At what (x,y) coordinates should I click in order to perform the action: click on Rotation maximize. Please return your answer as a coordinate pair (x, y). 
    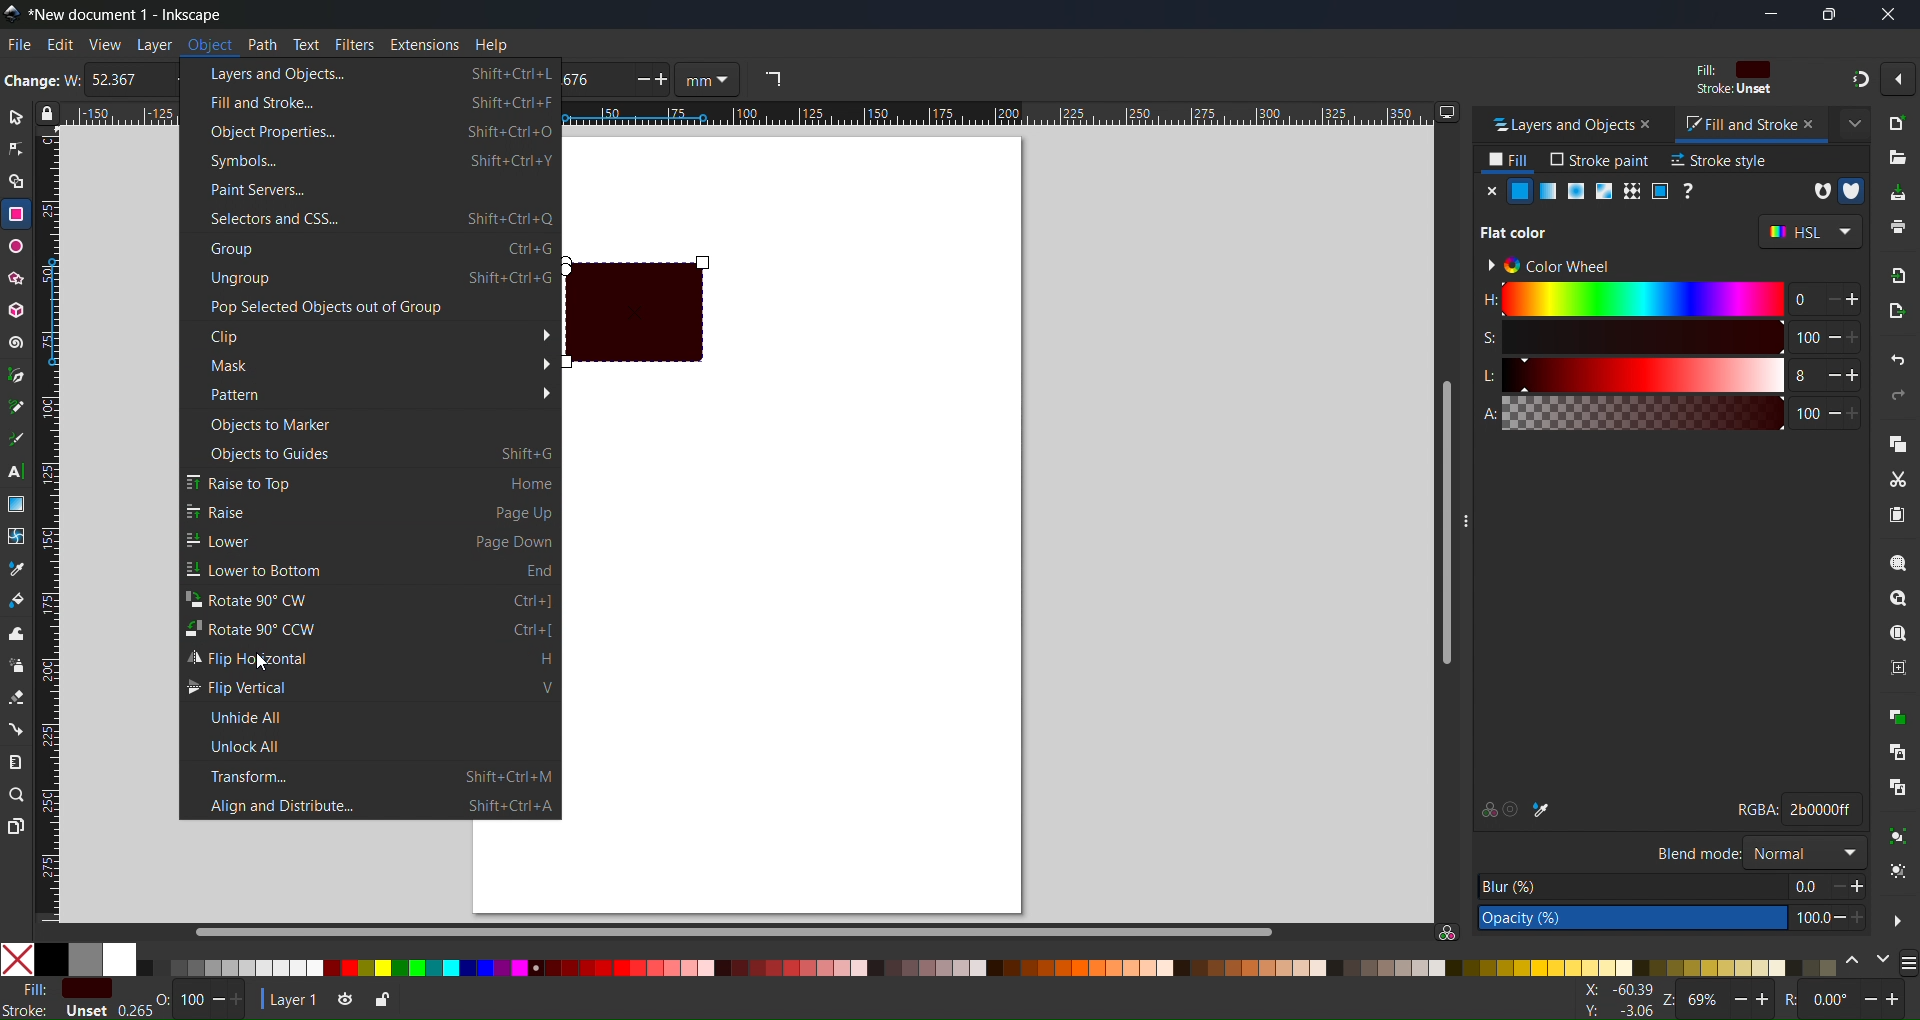
    Looking at the image, I should click on (1896, 1000).